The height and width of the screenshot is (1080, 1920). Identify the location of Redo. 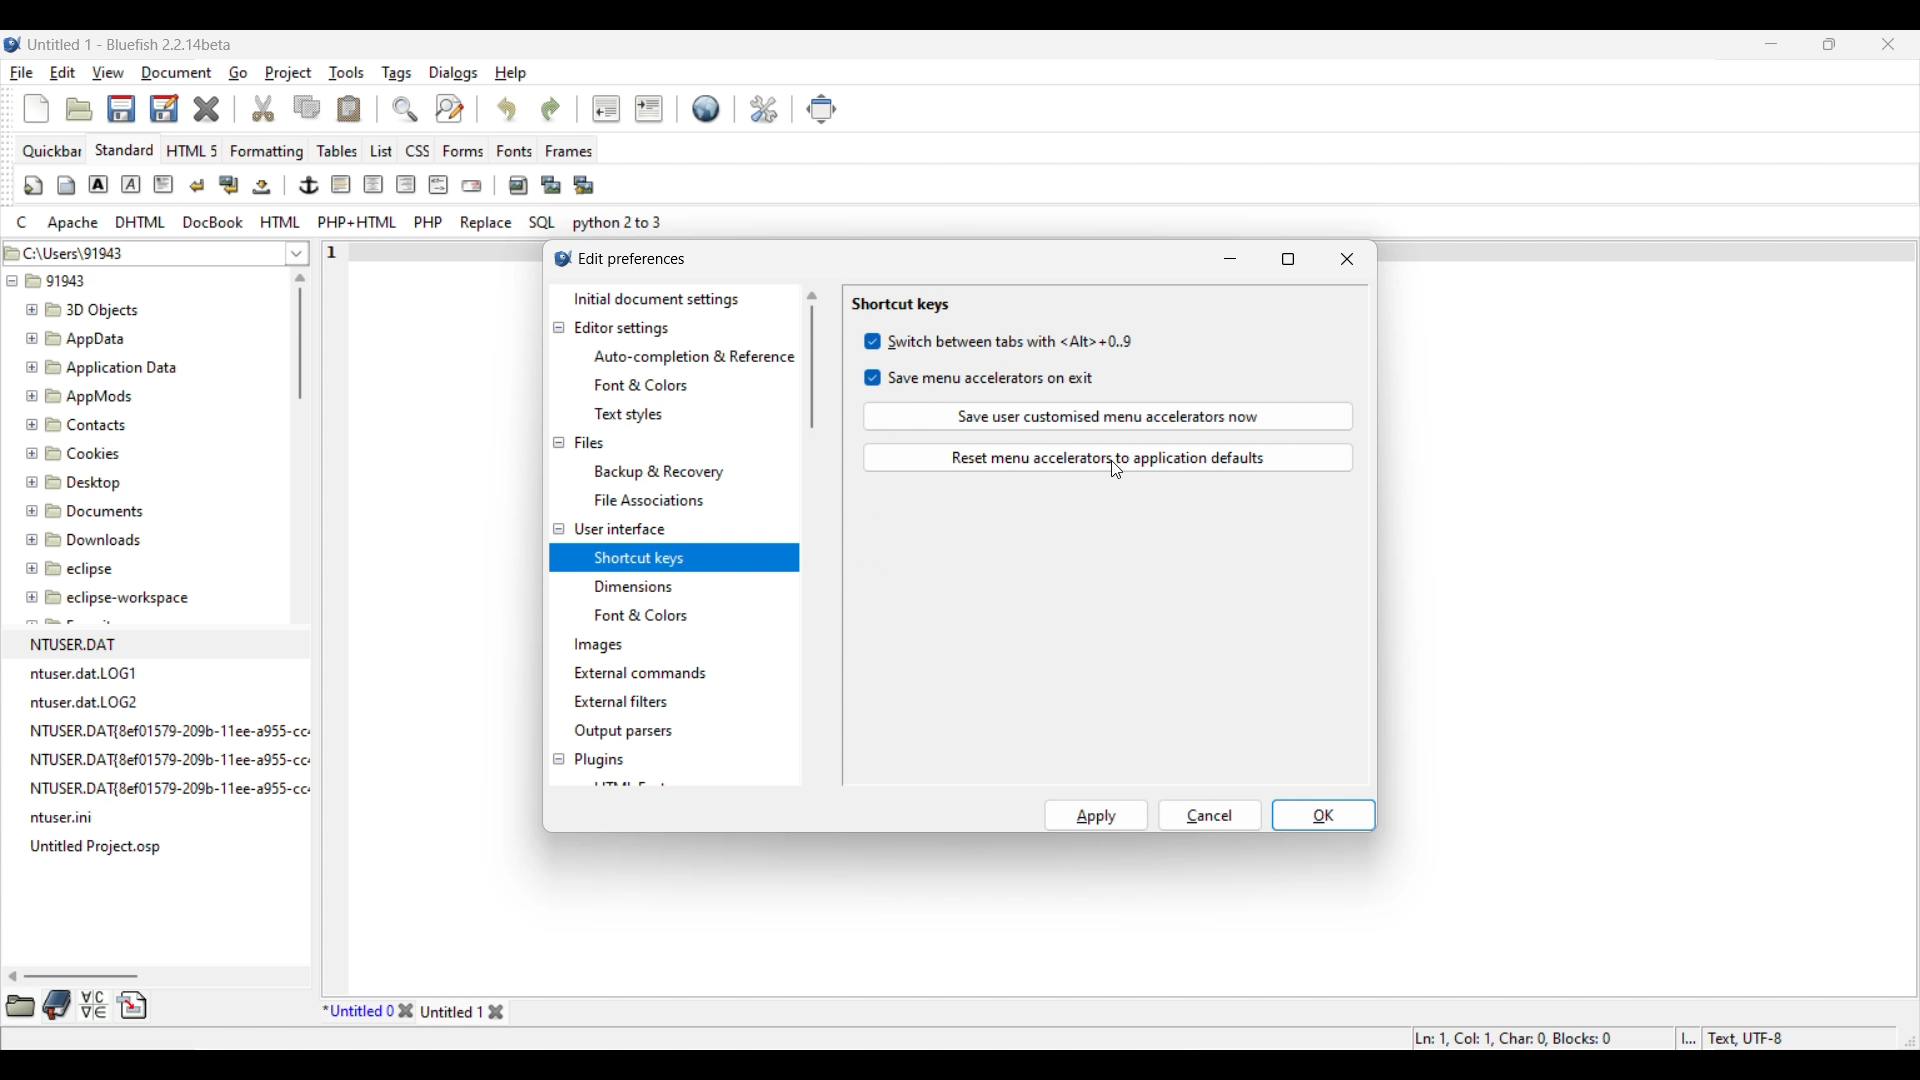
(551, 110).